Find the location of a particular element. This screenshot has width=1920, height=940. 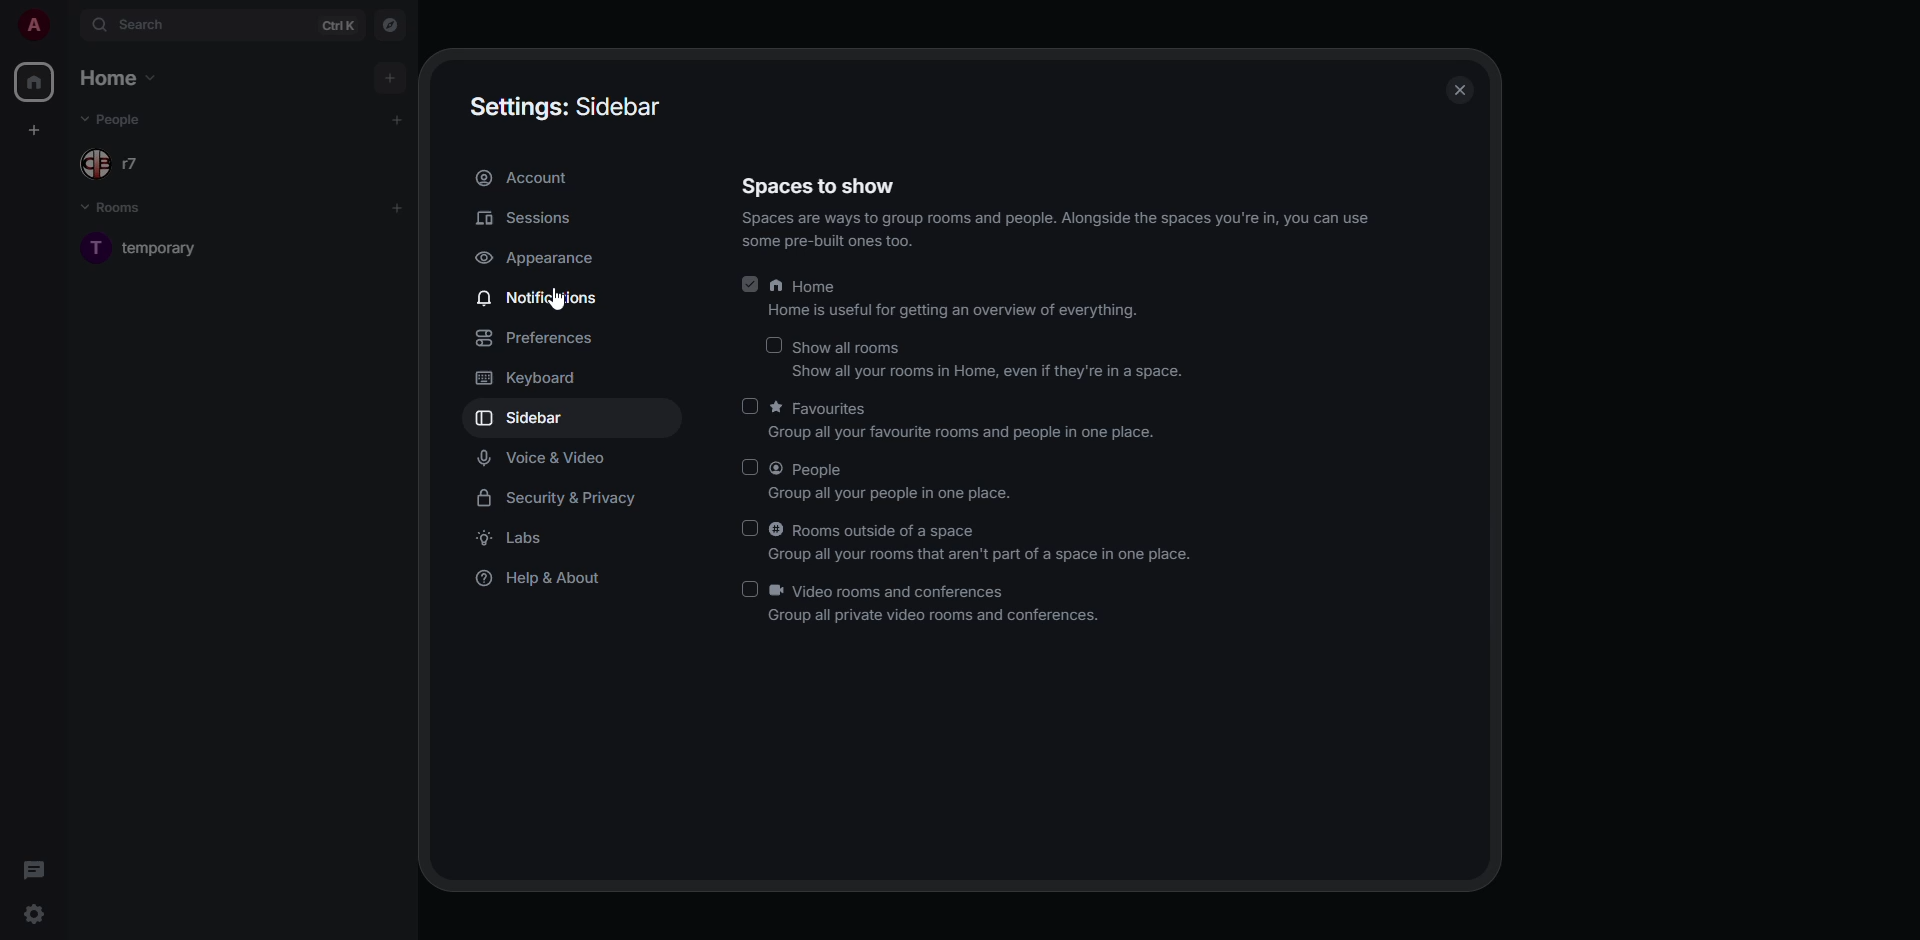

enabled is located at coordinates (751, 284).